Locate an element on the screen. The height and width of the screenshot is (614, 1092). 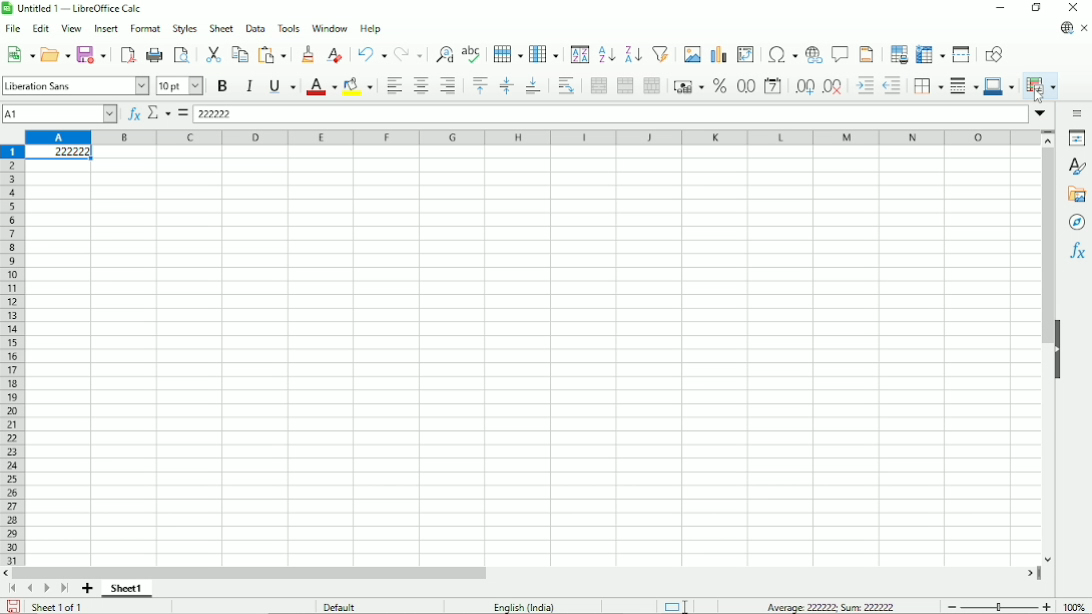
Conditional is located at coordinates (1040, 85).